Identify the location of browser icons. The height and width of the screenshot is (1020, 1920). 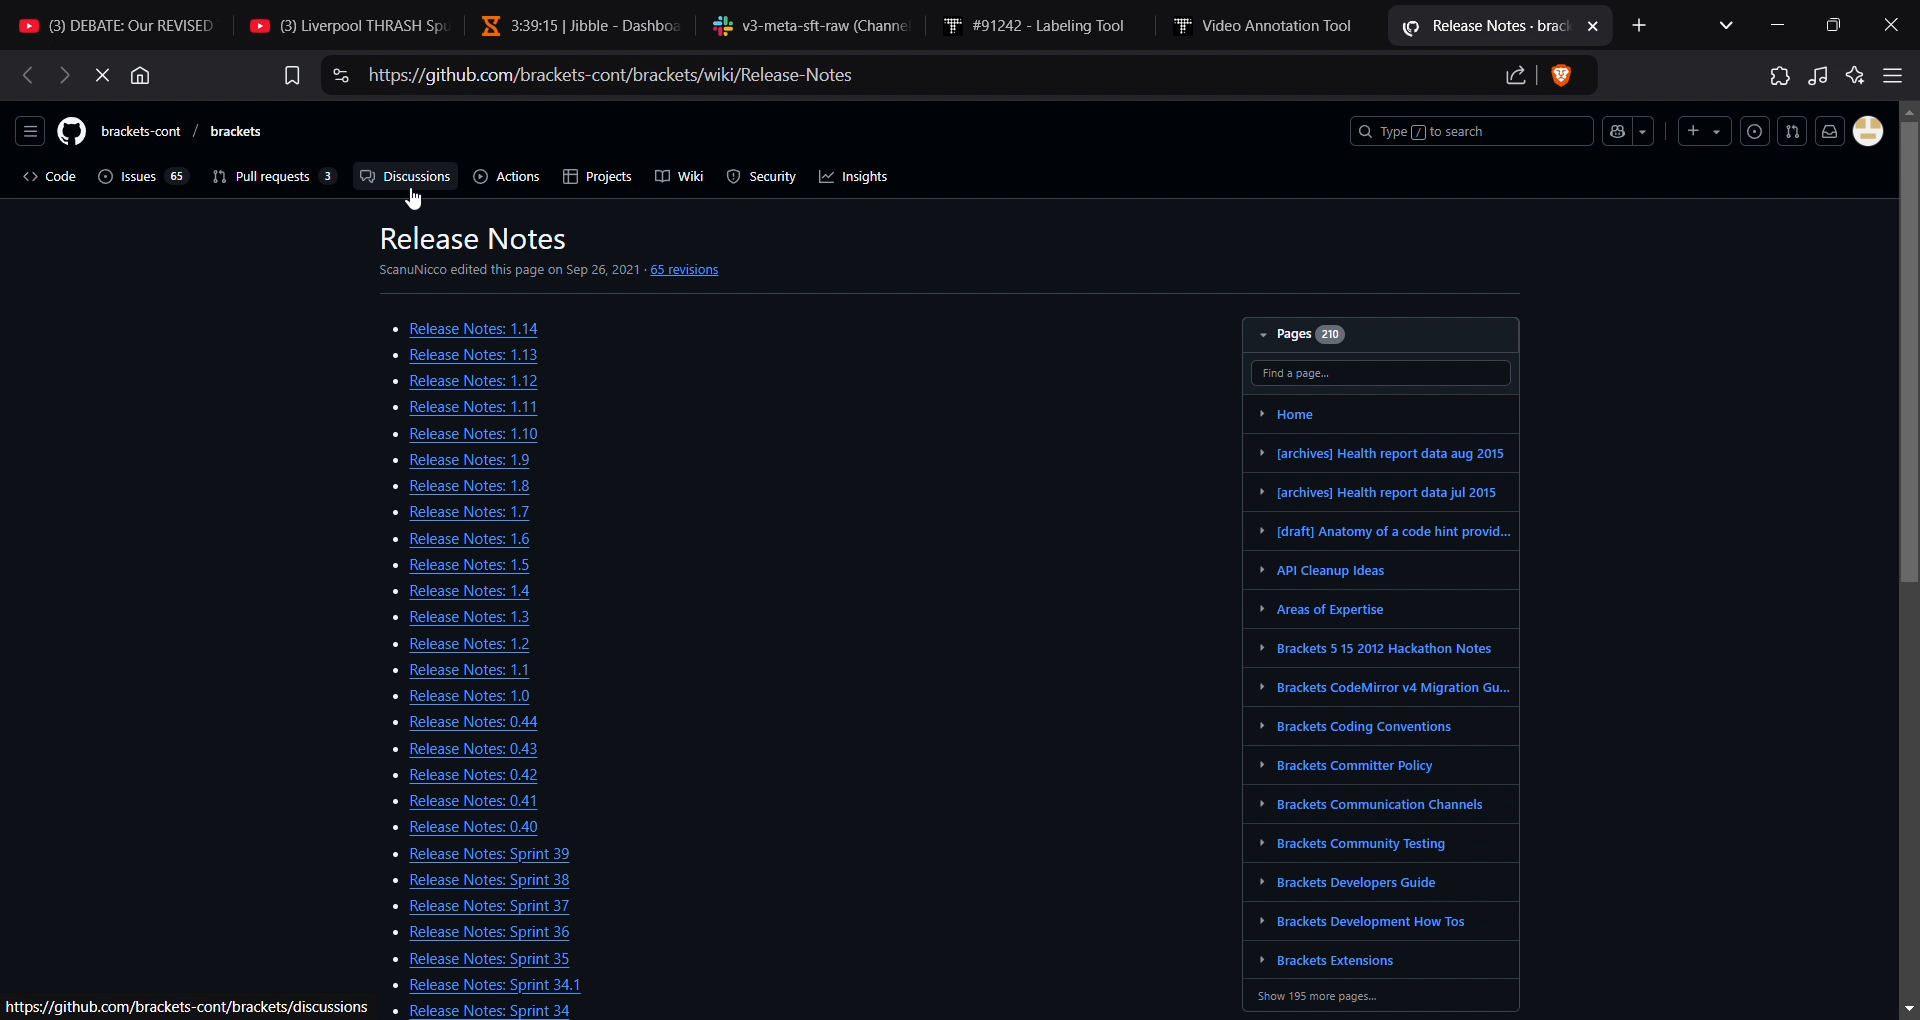
(1838, 75).